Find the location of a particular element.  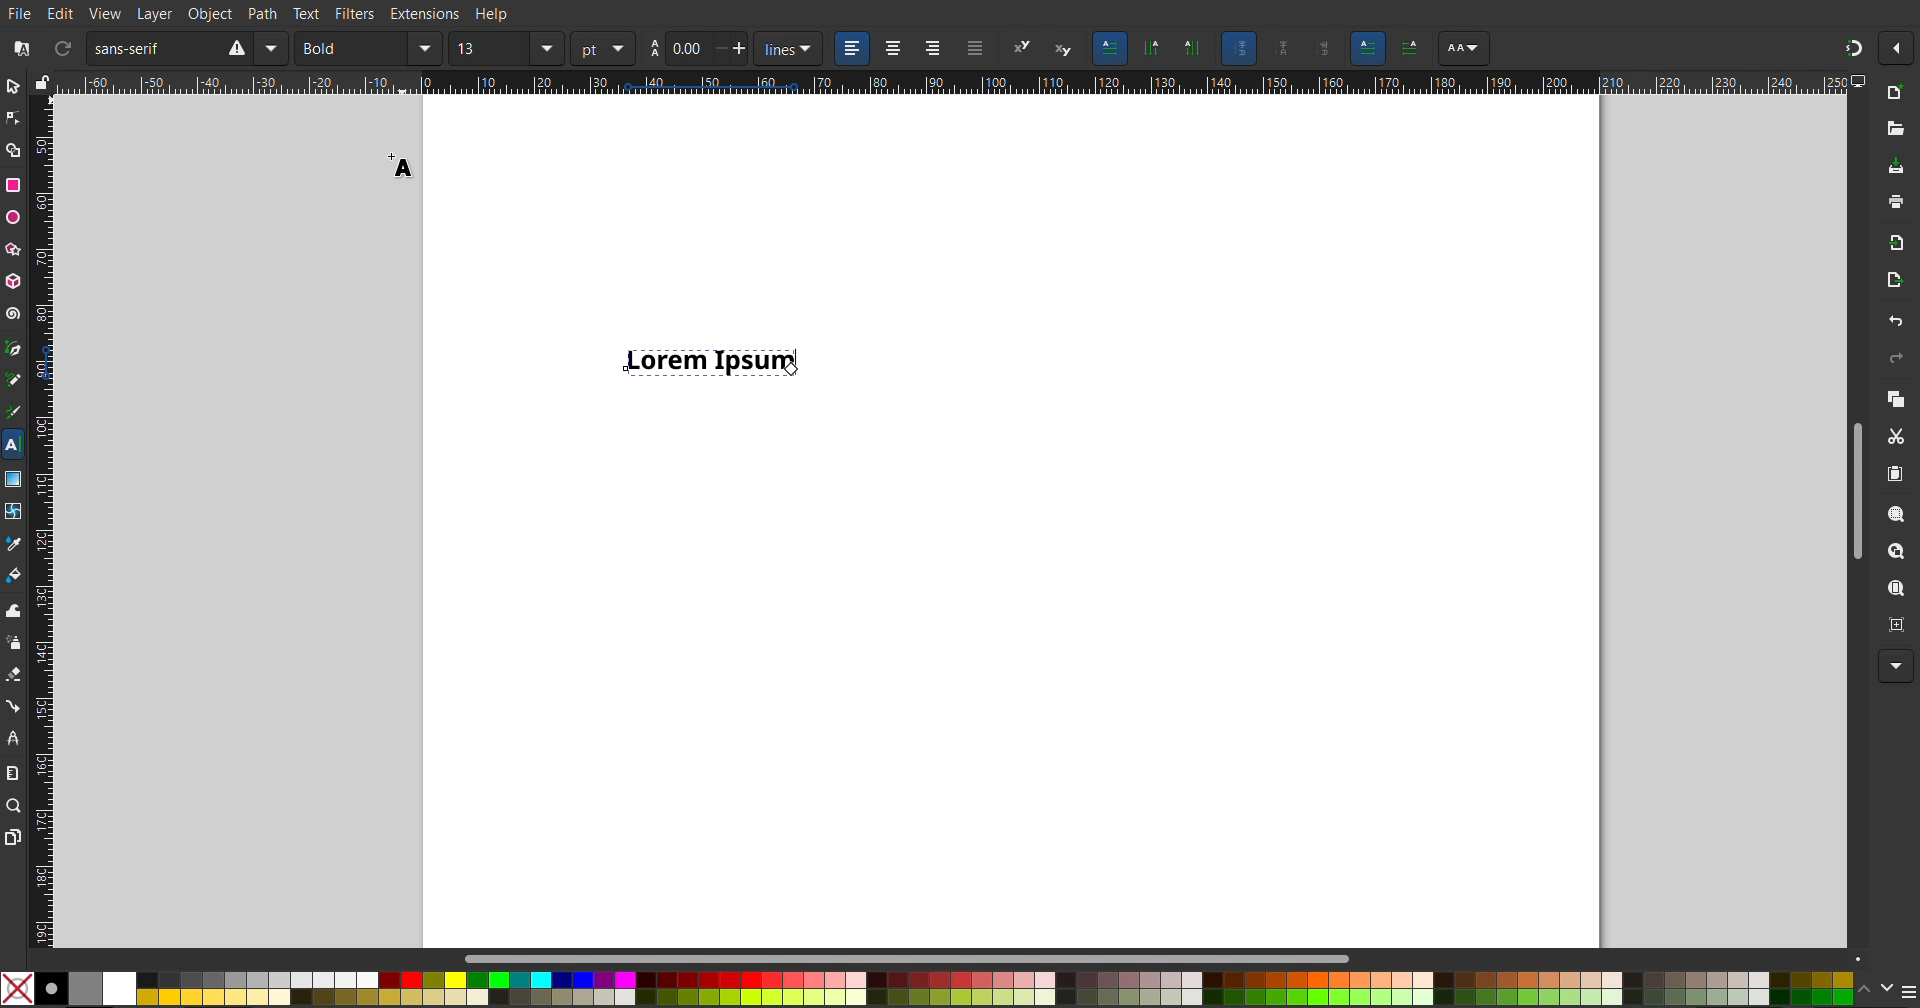

Mesh Tool is located at coordinates (14, 507).